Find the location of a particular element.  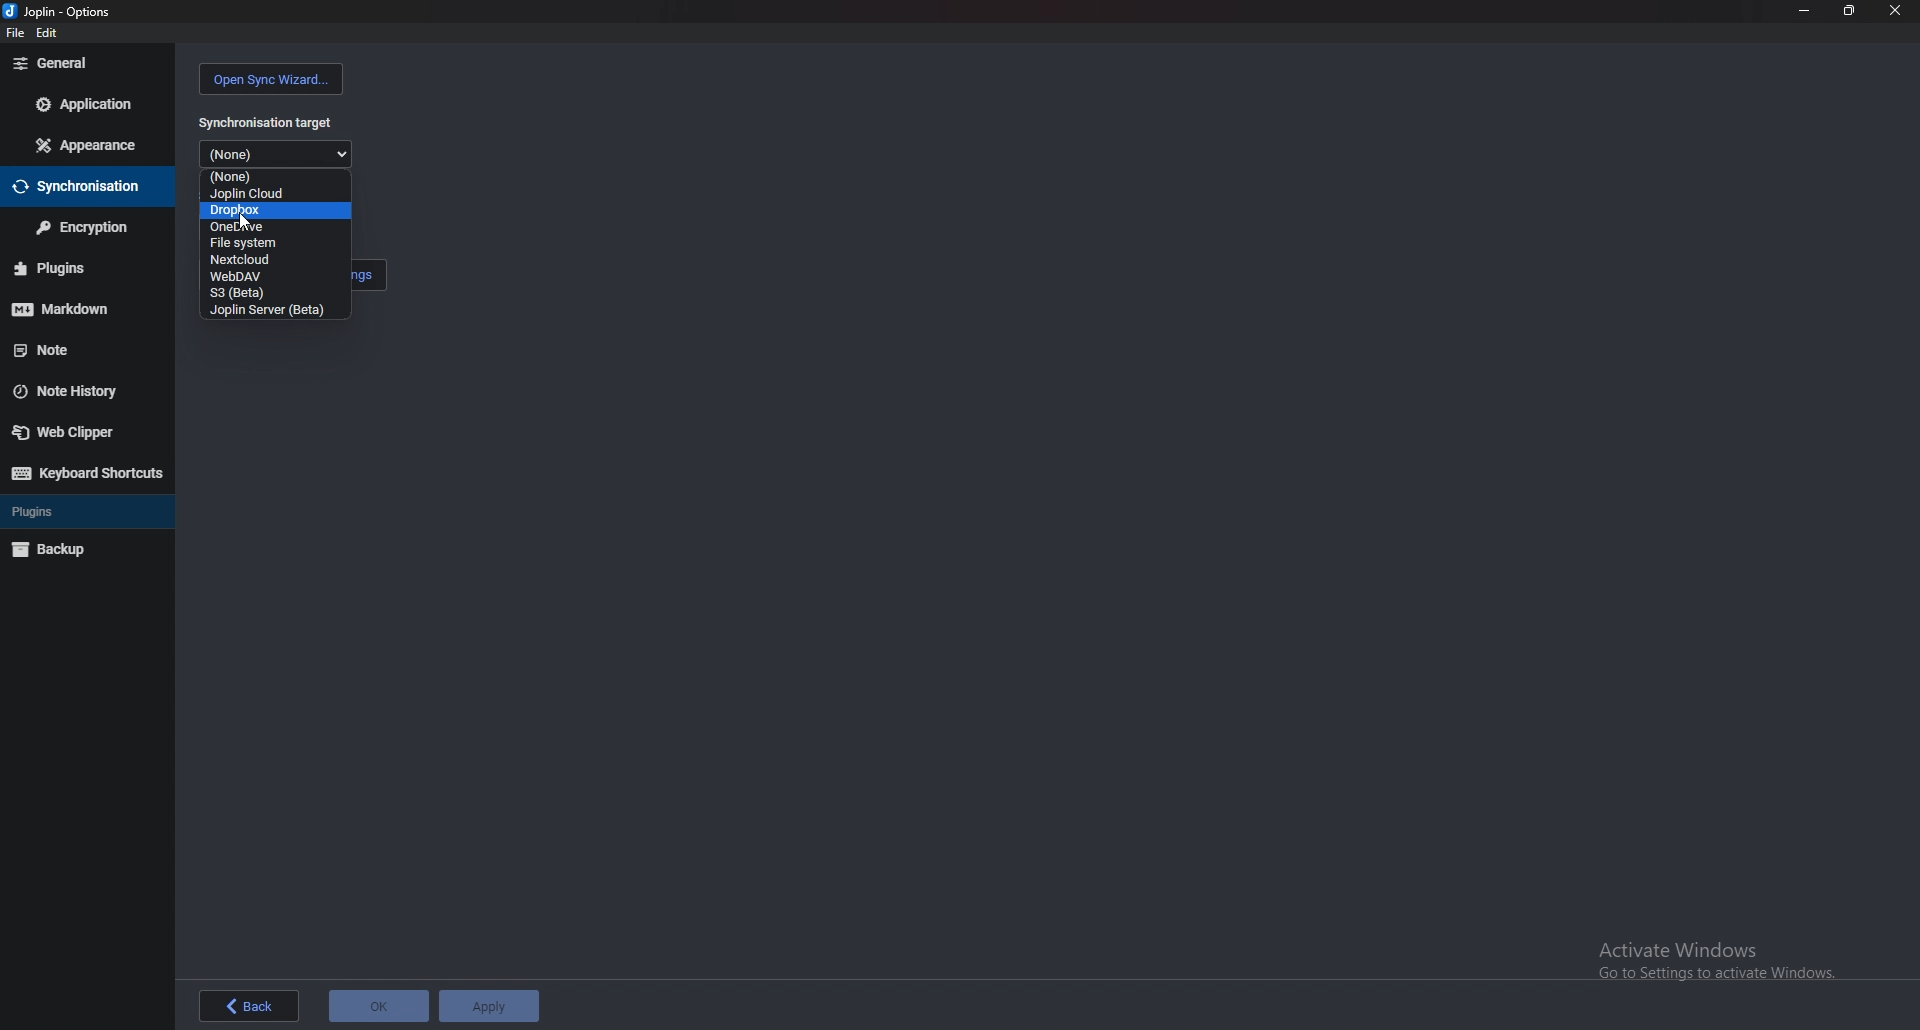

dropbox is located at coordinates (270, 211).